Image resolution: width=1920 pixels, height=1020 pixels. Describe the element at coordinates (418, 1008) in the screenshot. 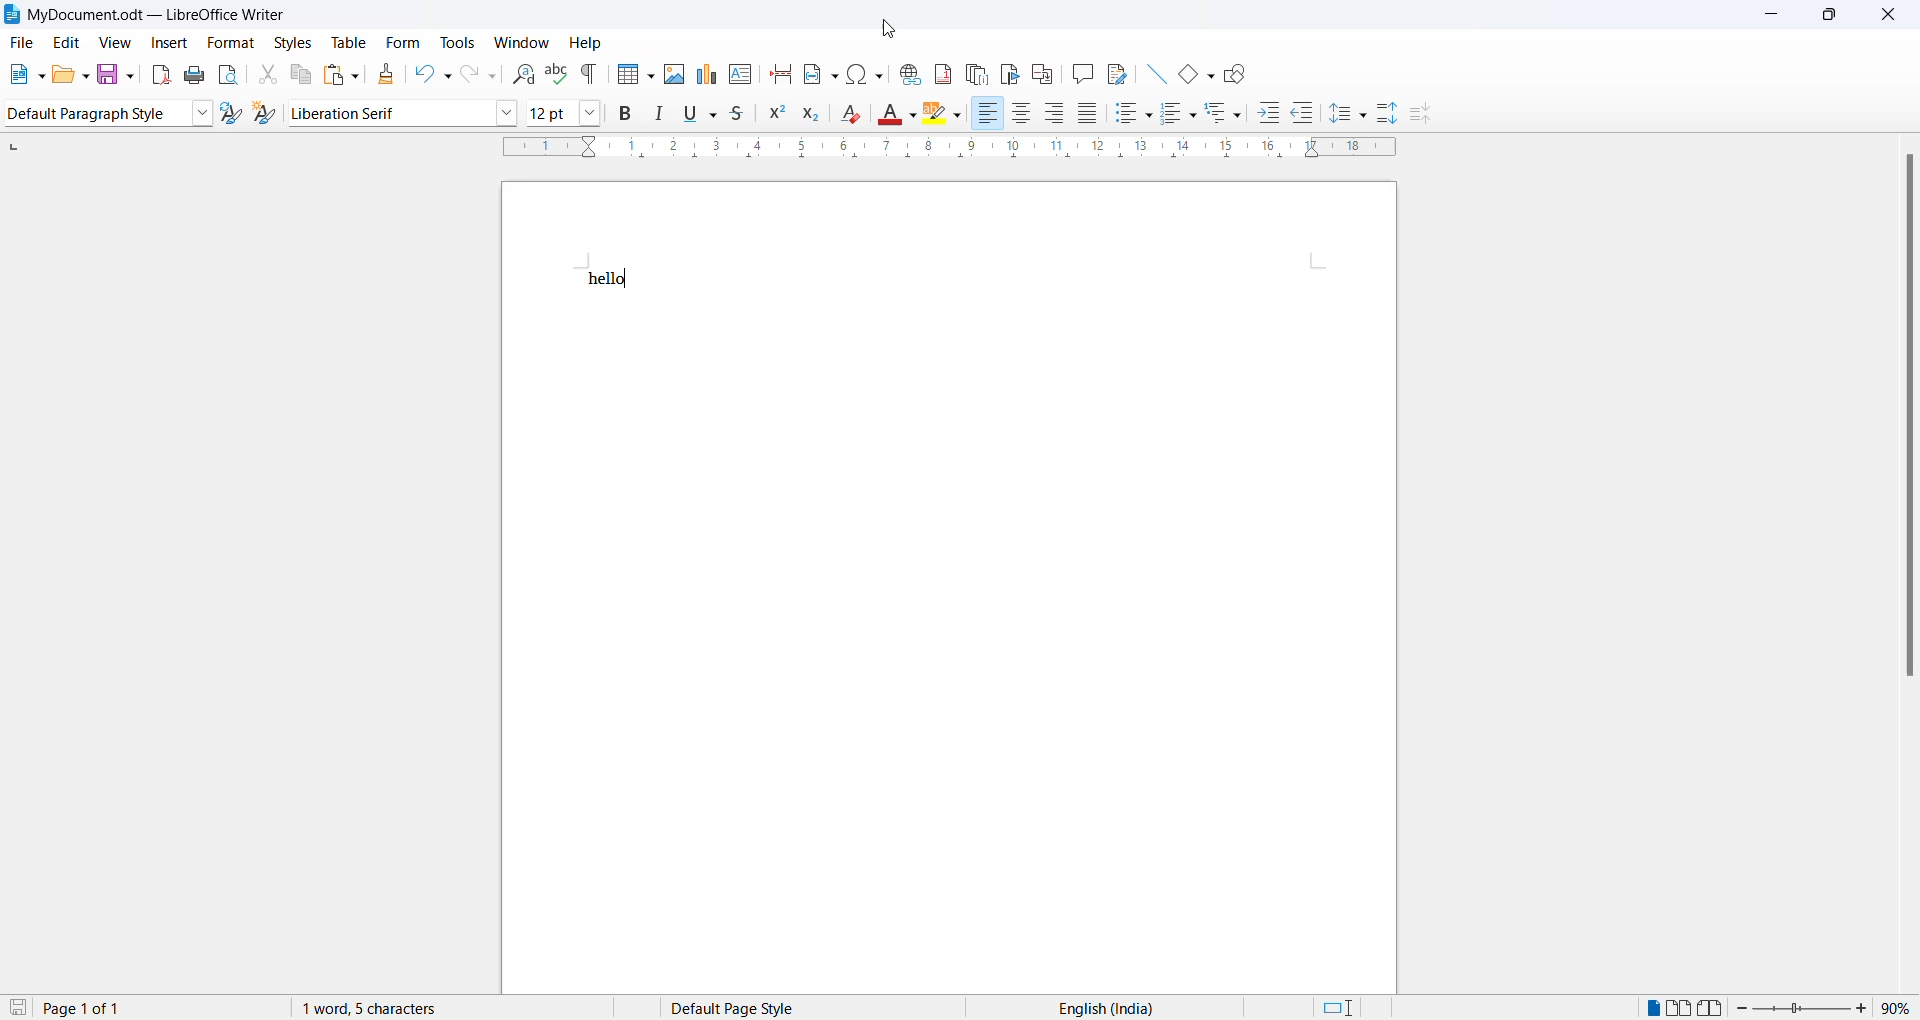

I see `1 word, 5 characters` at that location.